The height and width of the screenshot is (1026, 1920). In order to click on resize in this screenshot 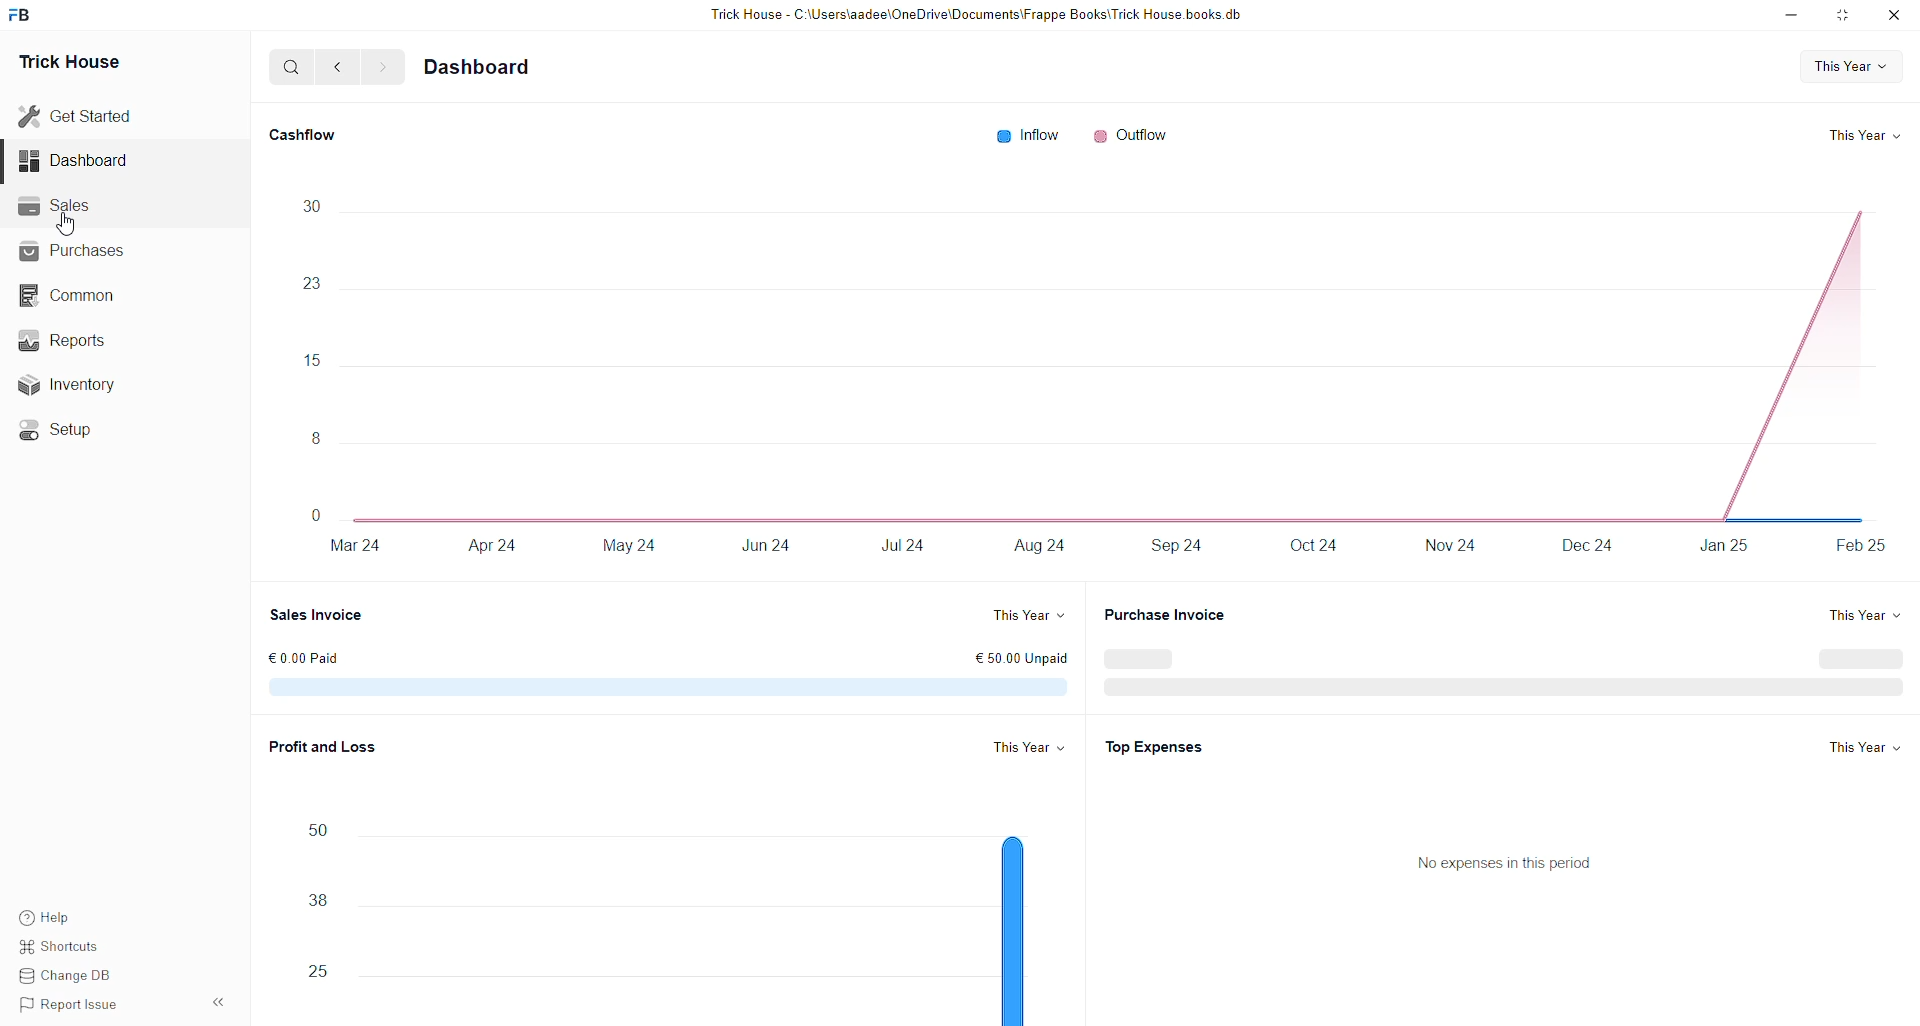, I will do `click(1844, 15)`.